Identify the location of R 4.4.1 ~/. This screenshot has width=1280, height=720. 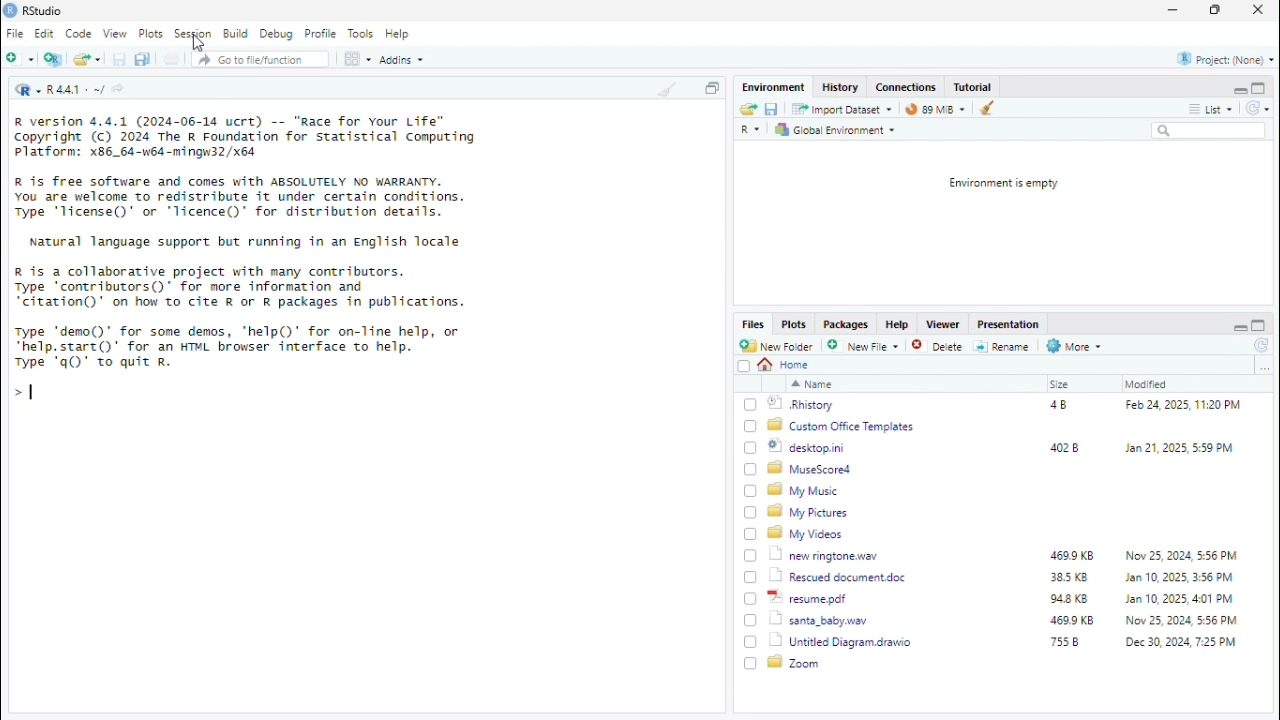
(76, 91).